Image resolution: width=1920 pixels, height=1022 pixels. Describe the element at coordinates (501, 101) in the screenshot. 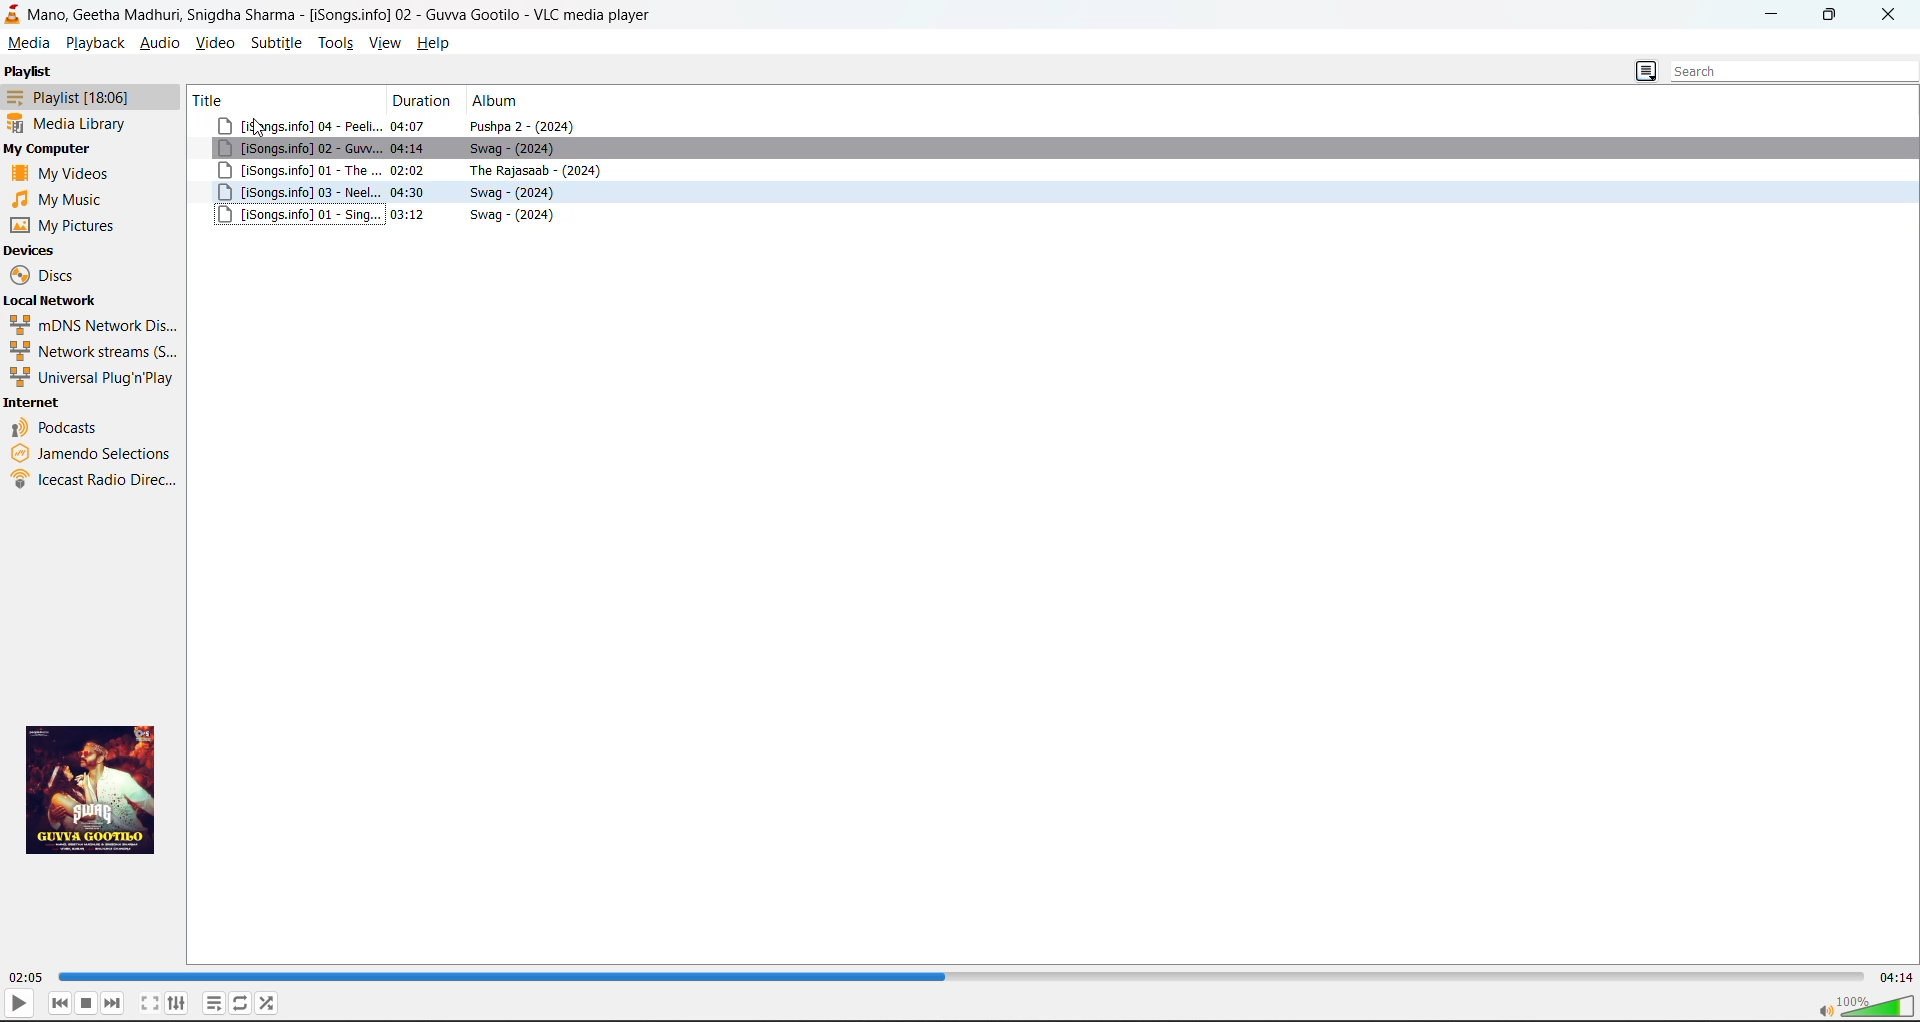

I see `album` at that location.